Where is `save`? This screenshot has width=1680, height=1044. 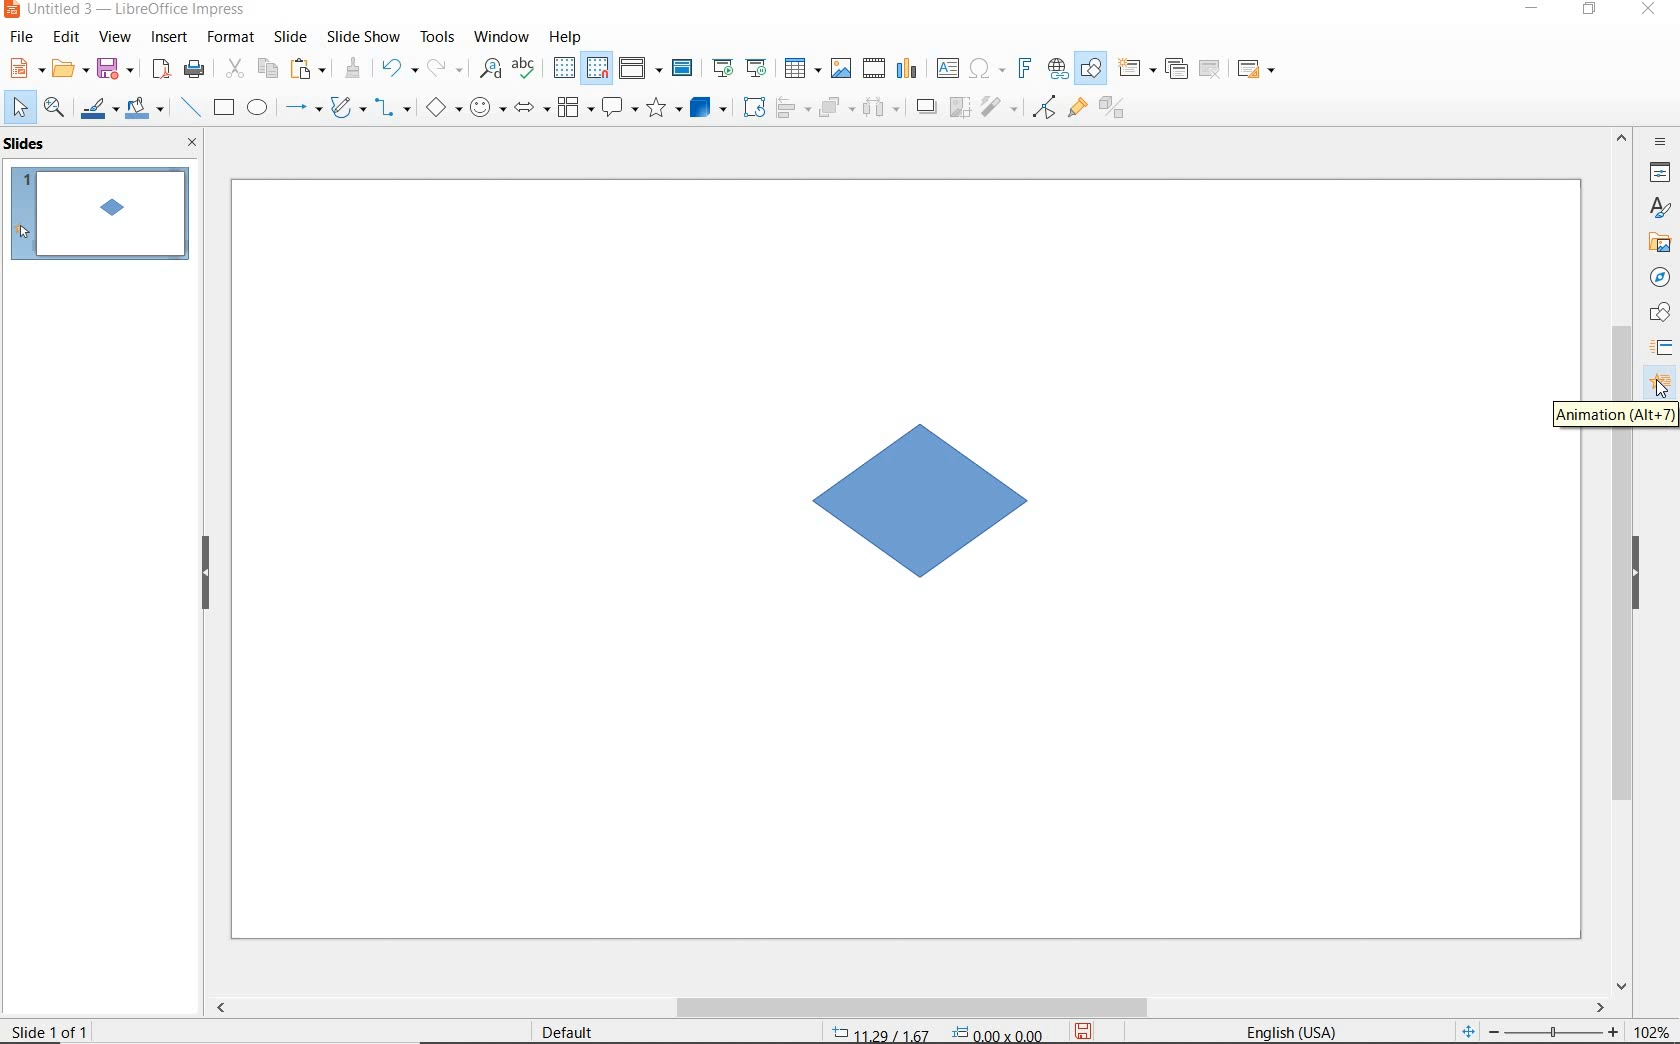
save is located at coordinates (116, 70).